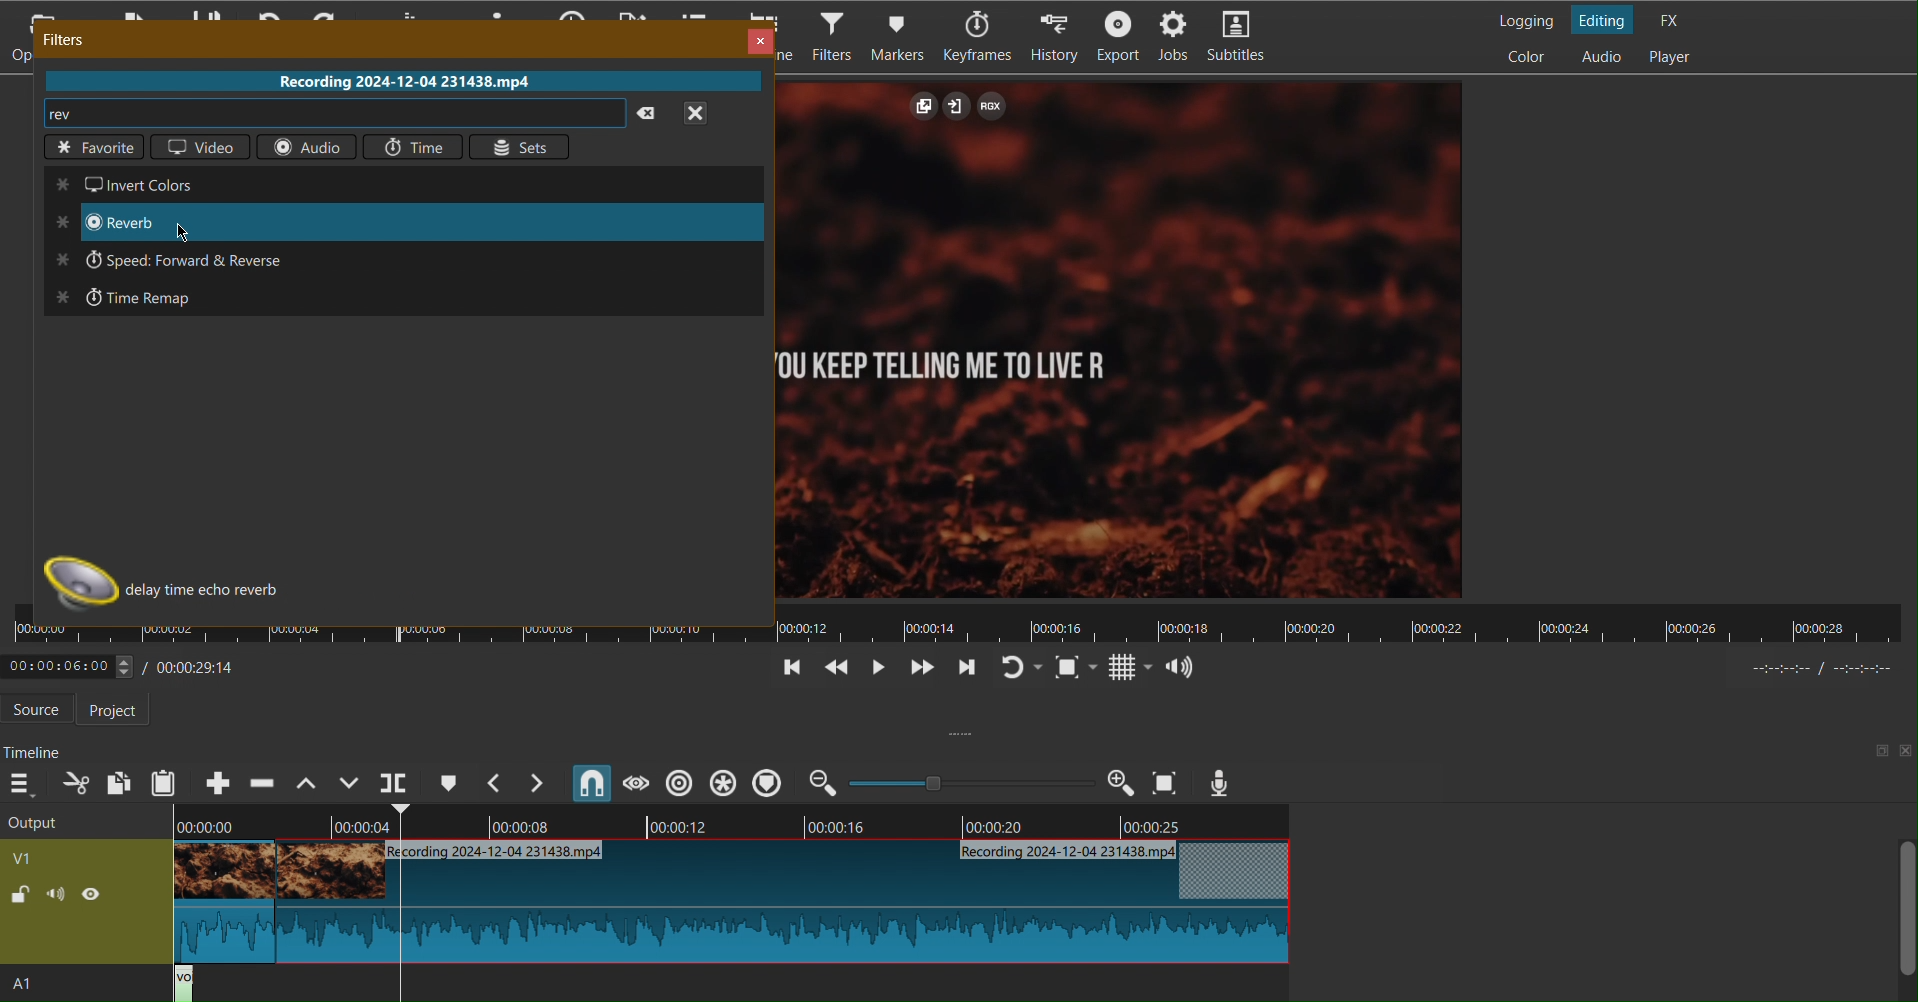 This screenshot has width=1918, height=1002. I want to click on Filters, so click(828, 35).